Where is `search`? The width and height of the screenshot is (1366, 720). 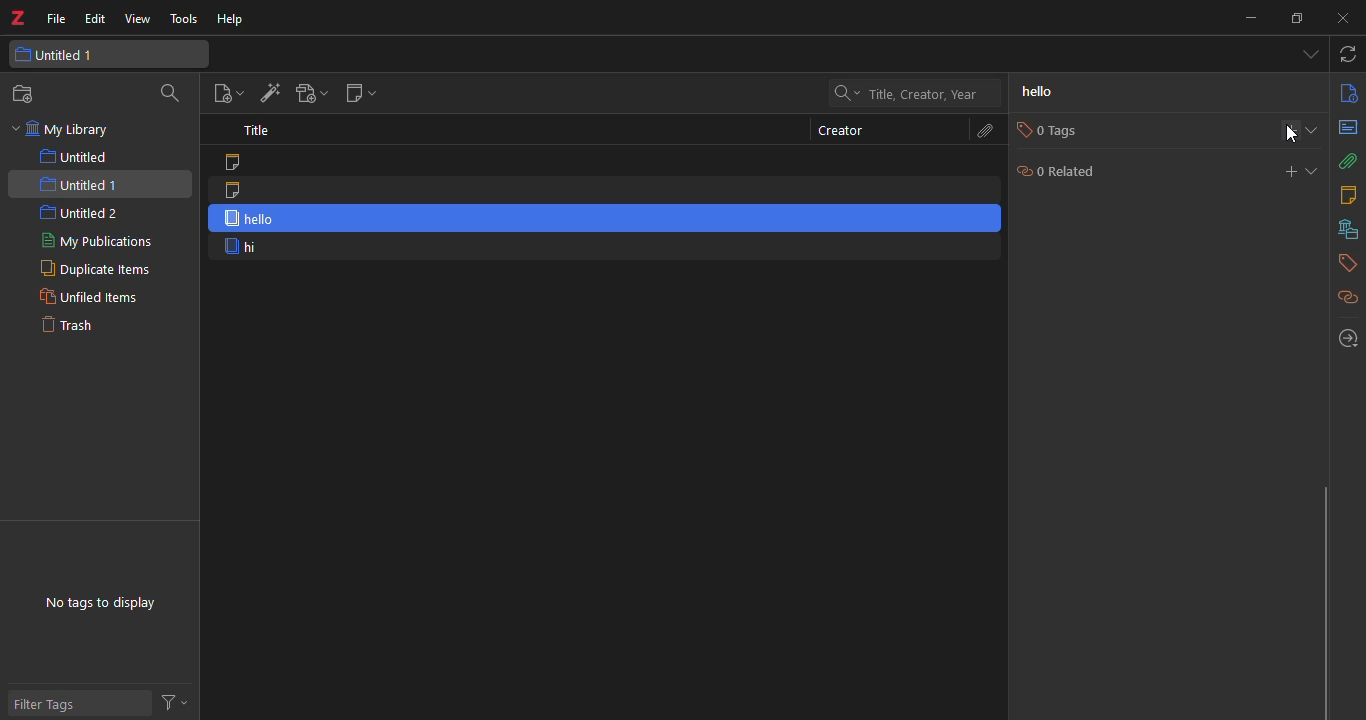 search is located at coordinates (917, 93).